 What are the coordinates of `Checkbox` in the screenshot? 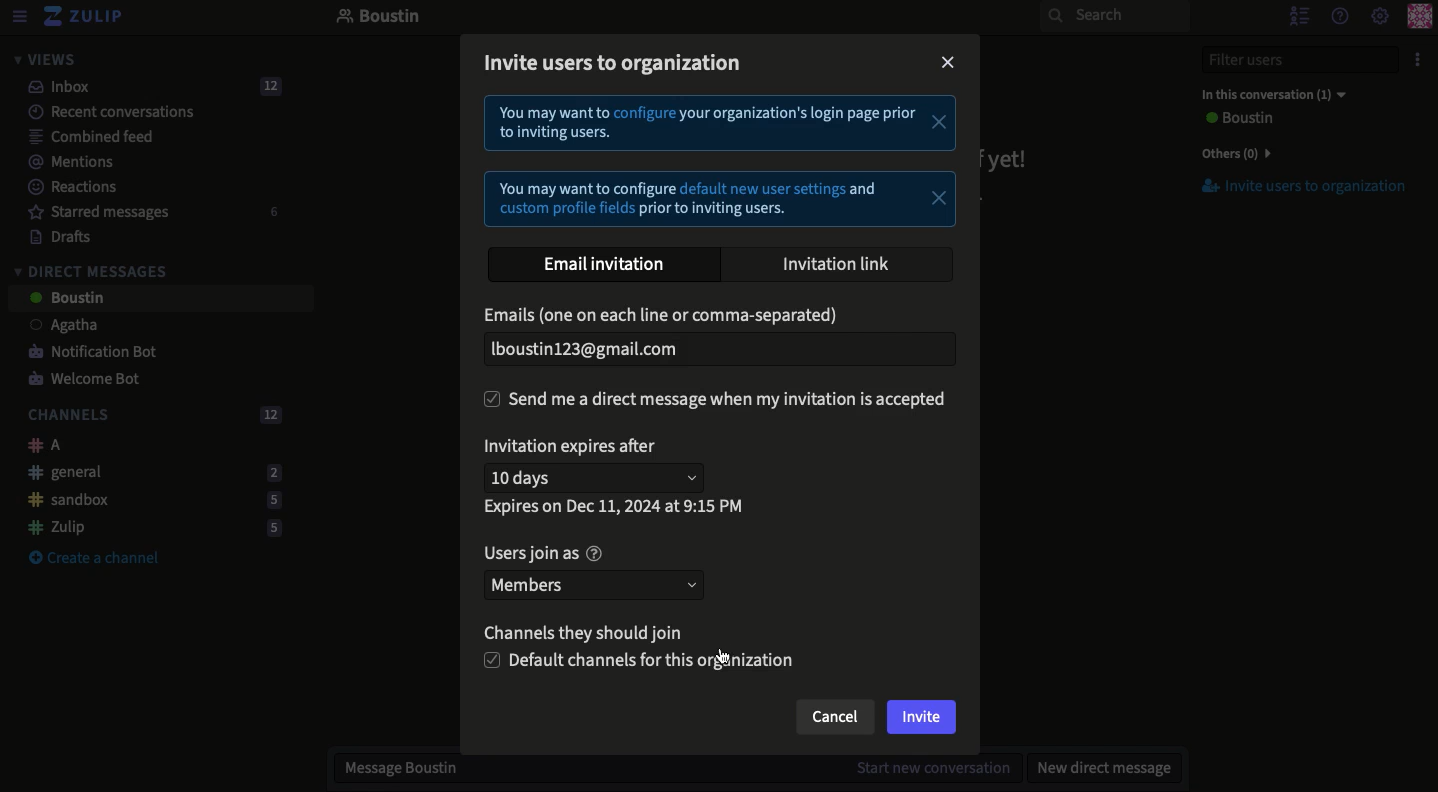 It's located at (642, 662).